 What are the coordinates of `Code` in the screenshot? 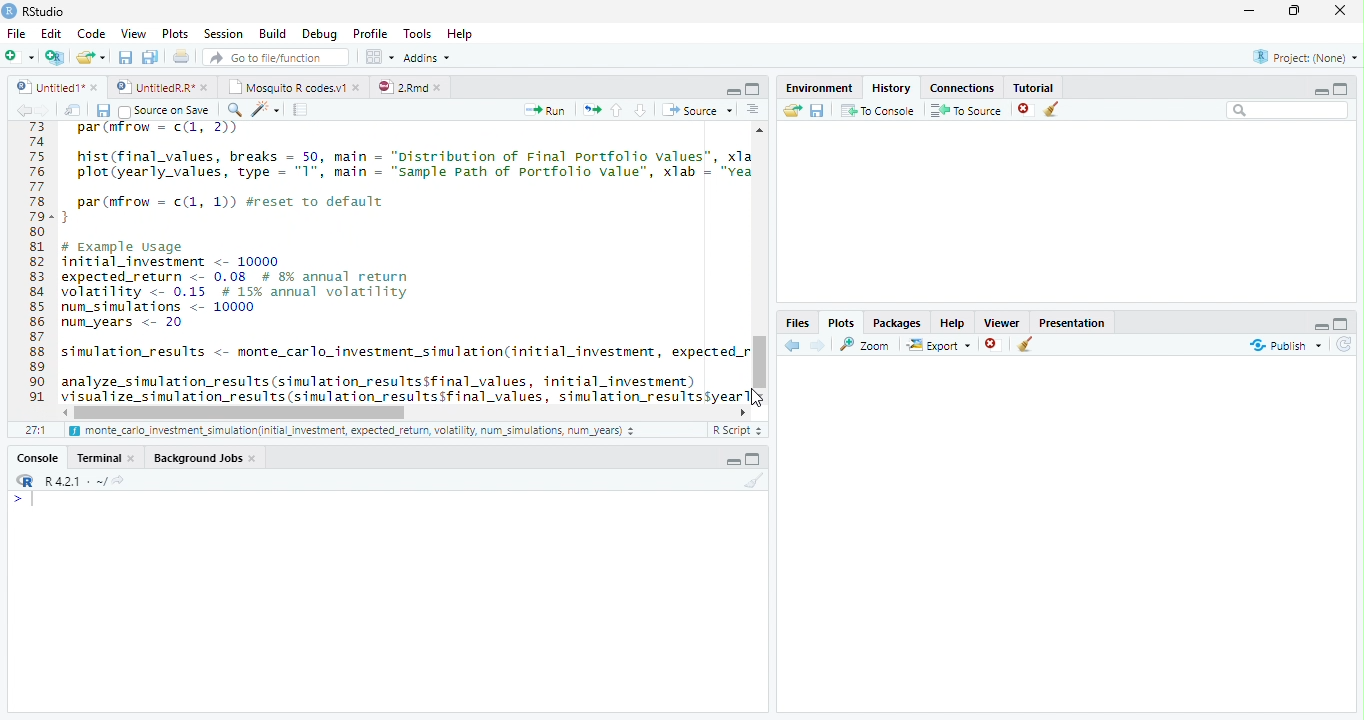 It's located at (402, 264).